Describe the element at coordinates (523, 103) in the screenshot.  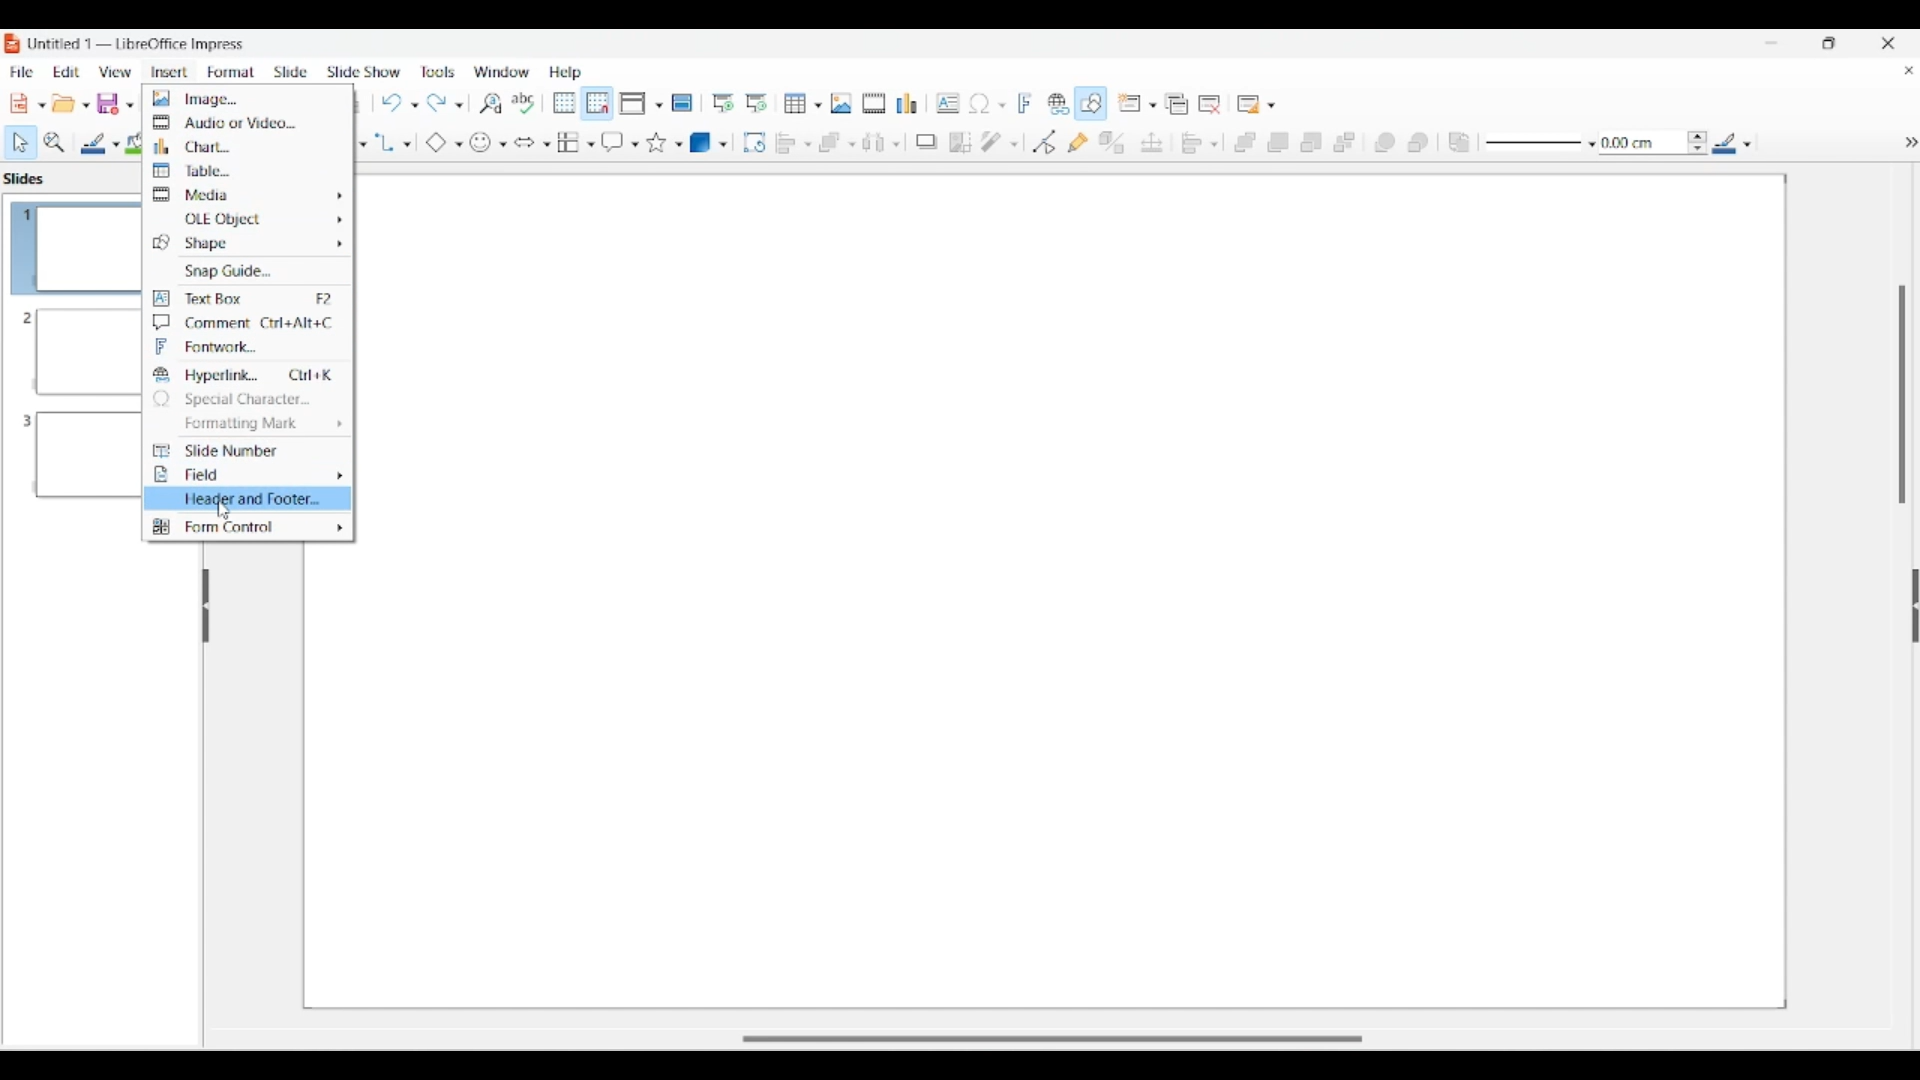
I see `Spell check` at that location.